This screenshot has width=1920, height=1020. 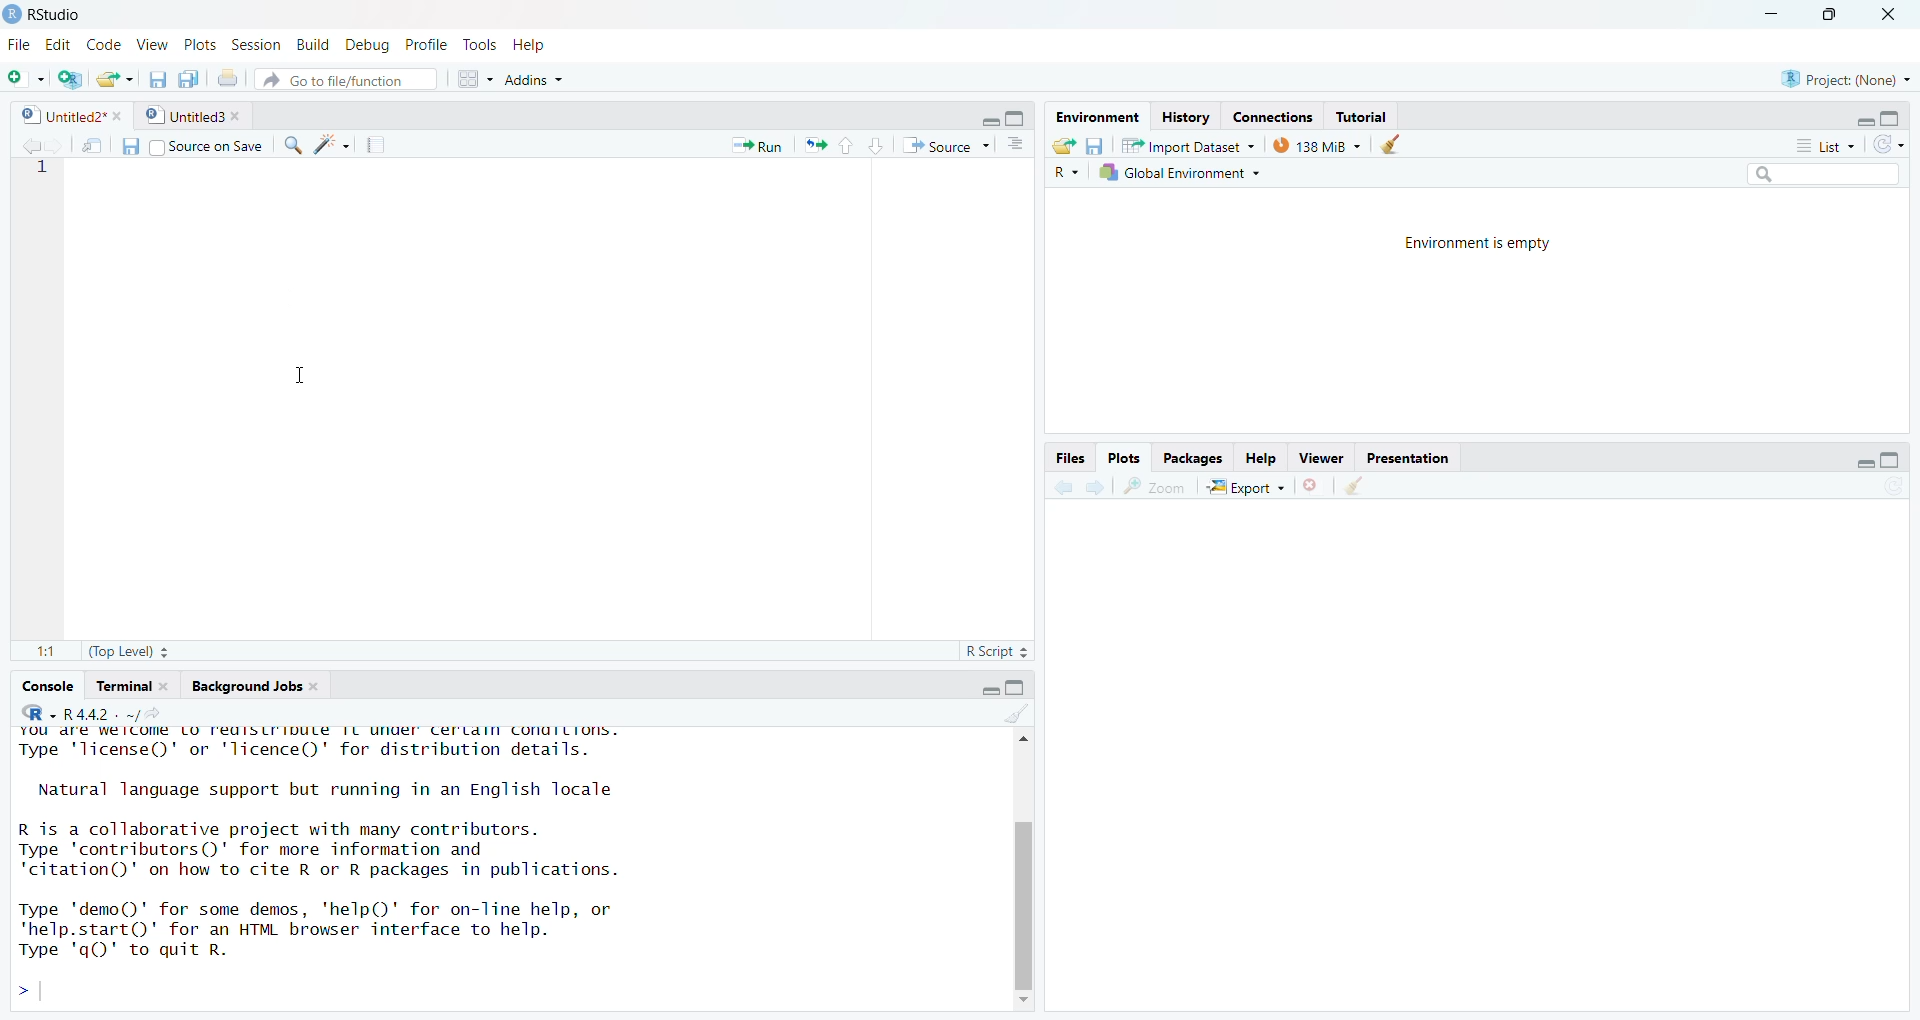 I want to click on close, so click(x=1891, y=17).